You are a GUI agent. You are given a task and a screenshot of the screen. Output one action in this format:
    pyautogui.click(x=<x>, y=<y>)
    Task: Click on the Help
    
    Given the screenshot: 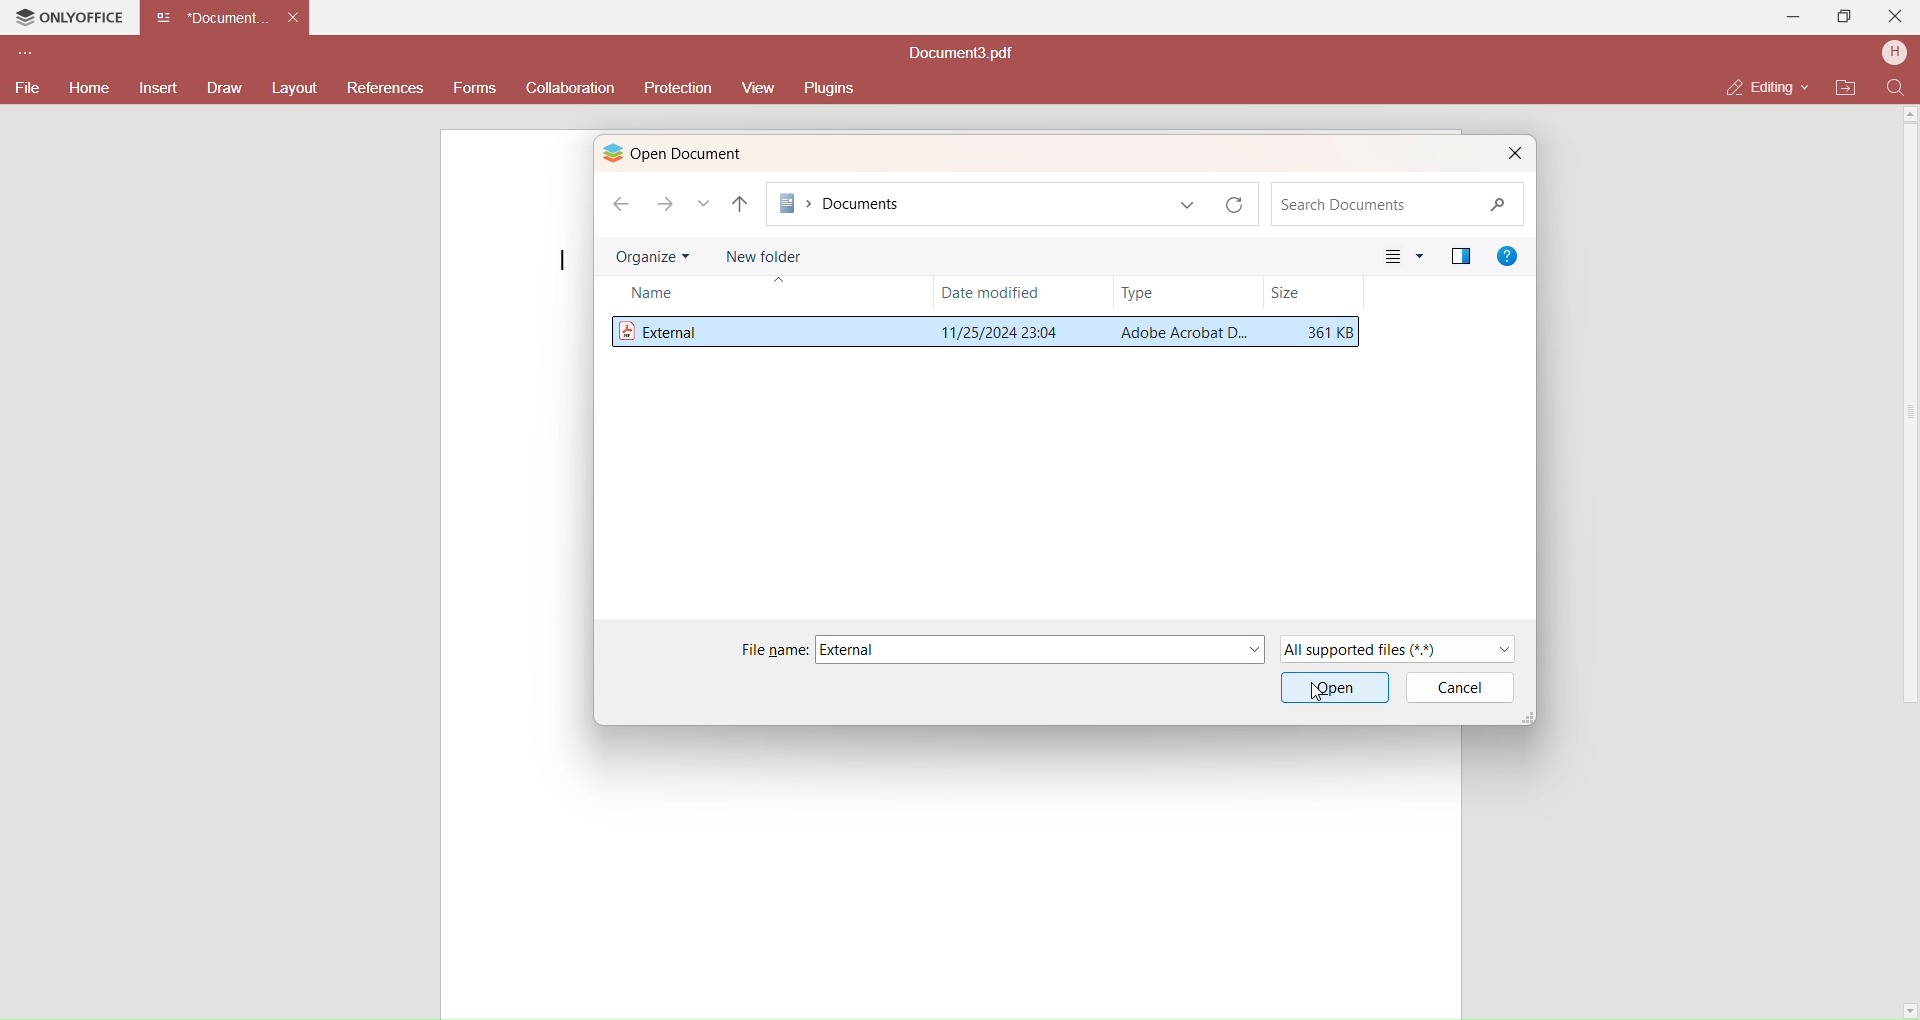 What is the action you would take?
    pyautogui.click(x=1510, y=254)
    